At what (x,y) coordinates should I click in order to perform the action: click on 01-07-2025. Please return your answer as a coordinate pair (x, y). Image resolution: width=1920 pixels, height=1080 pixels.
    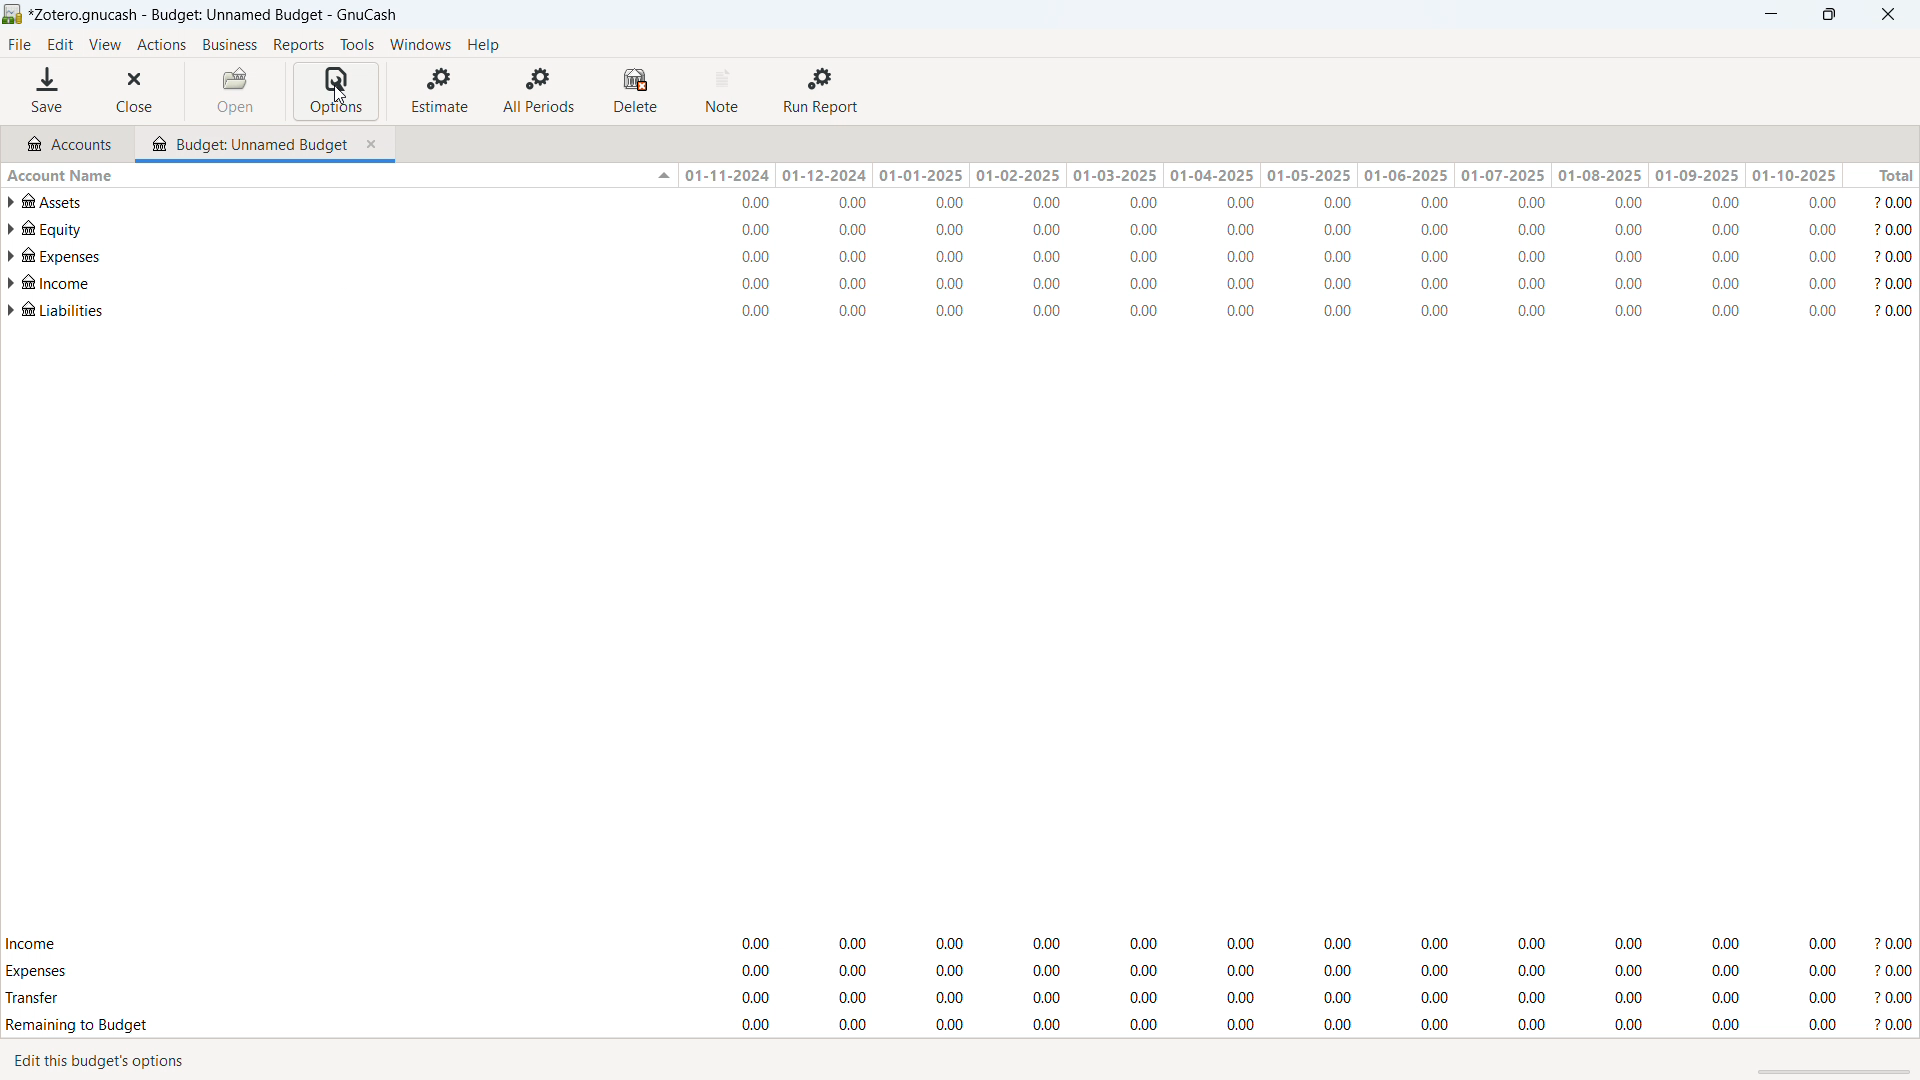
    Looking at the image, I should click on (1503, 175).